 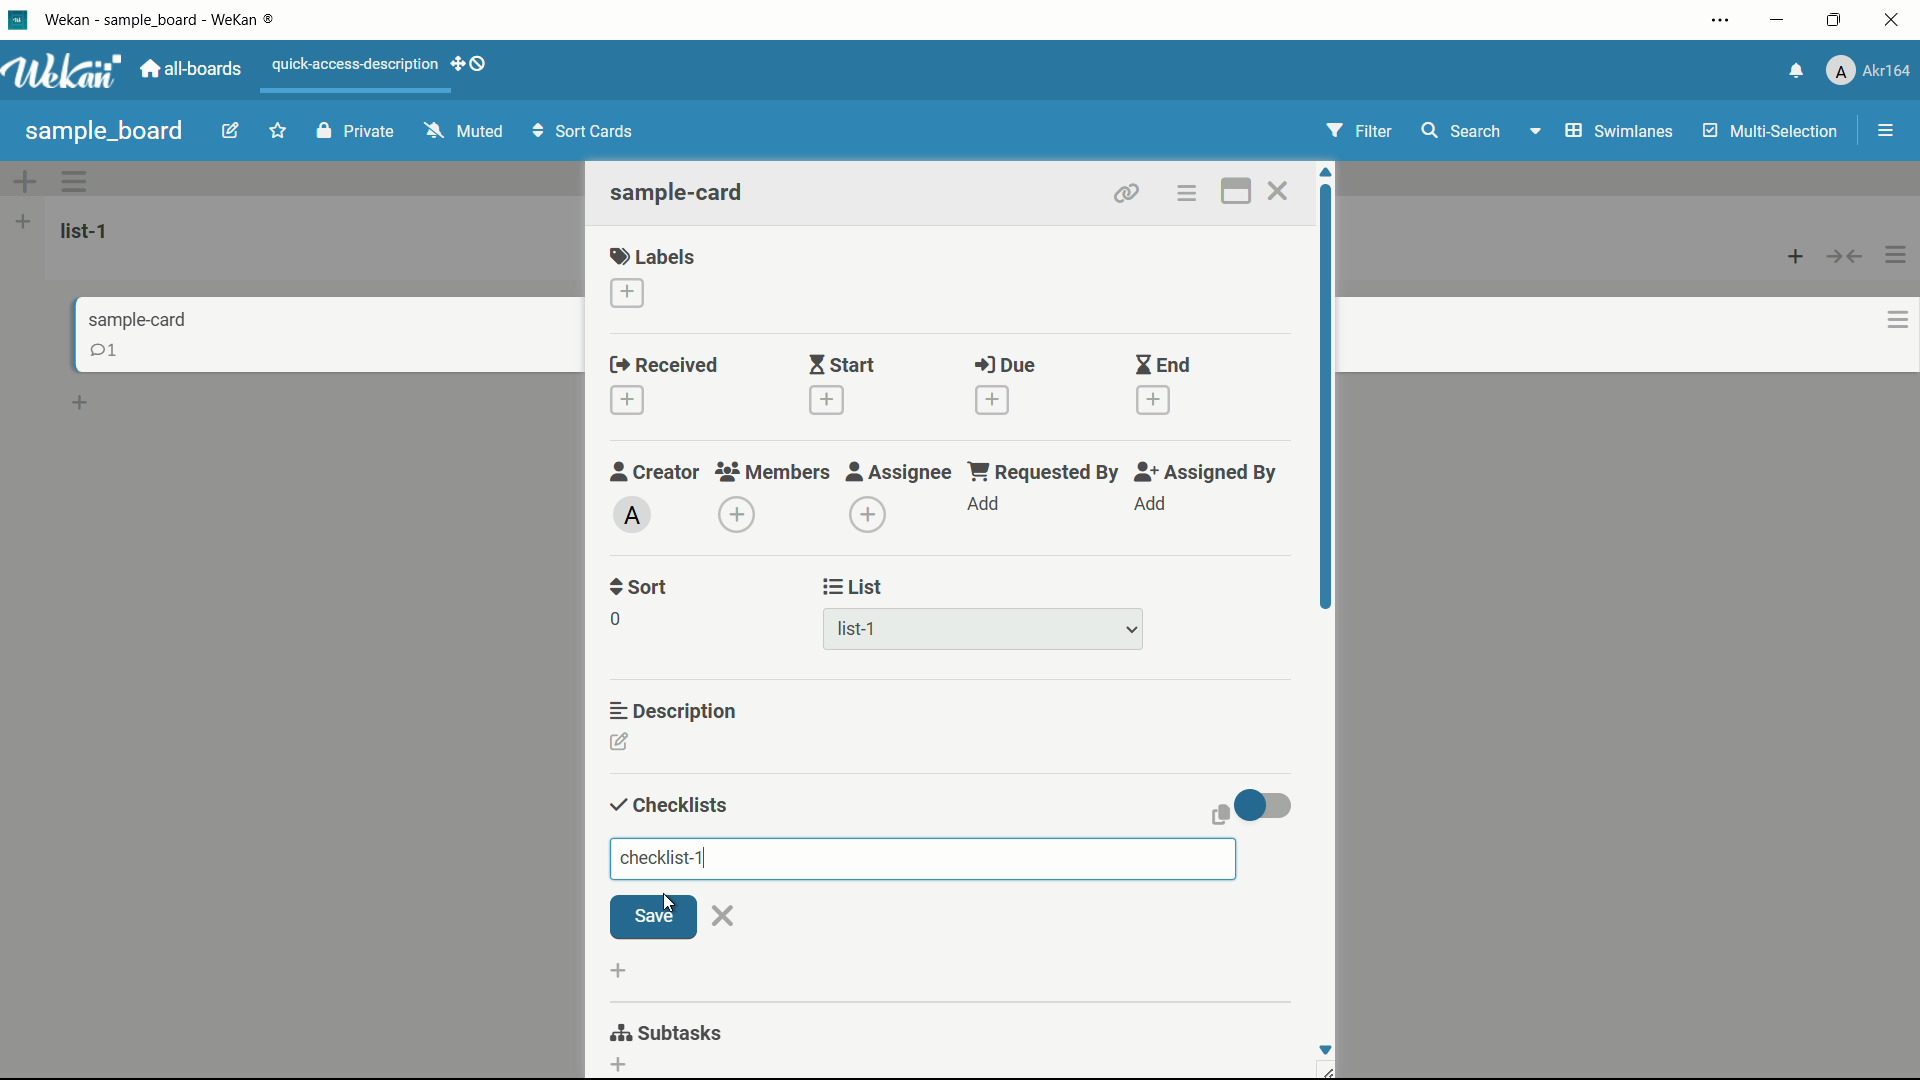 I want to click on card actions, so click(x=1186, y=194).